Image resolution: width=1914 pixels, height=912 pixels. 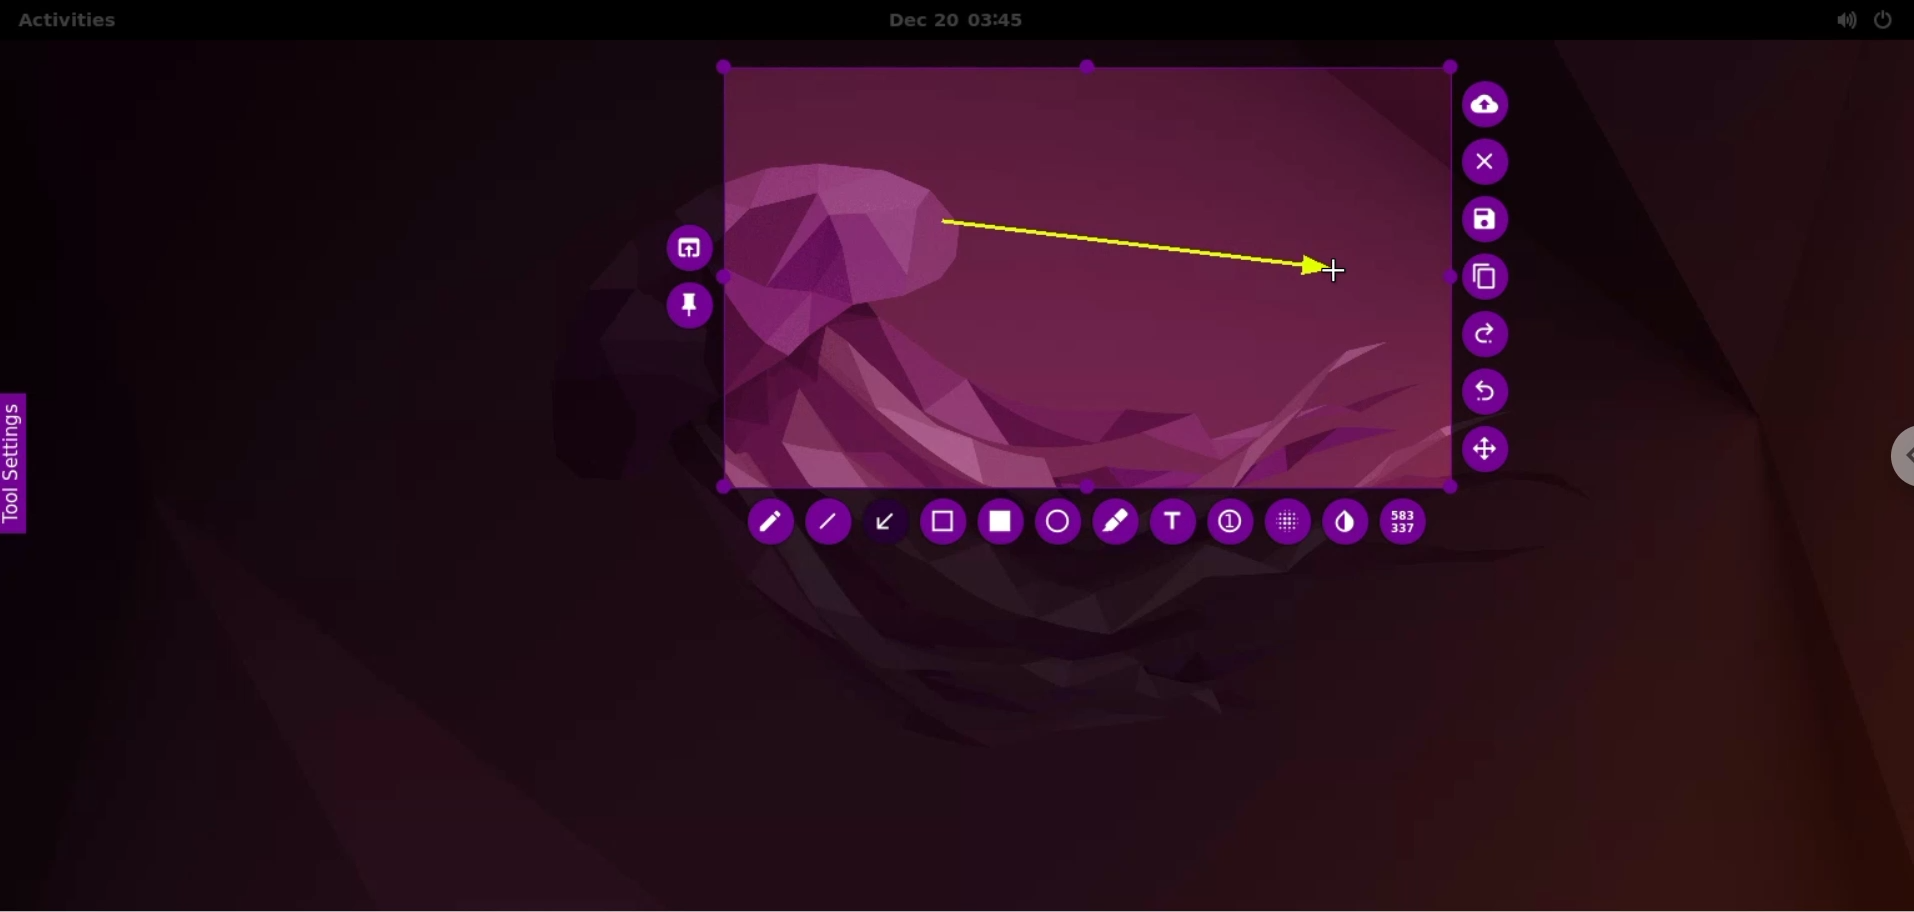 What do you see at coordinates (946, 525) in the screenshot?
I see `selection tool` at bounding box center [946, 525].